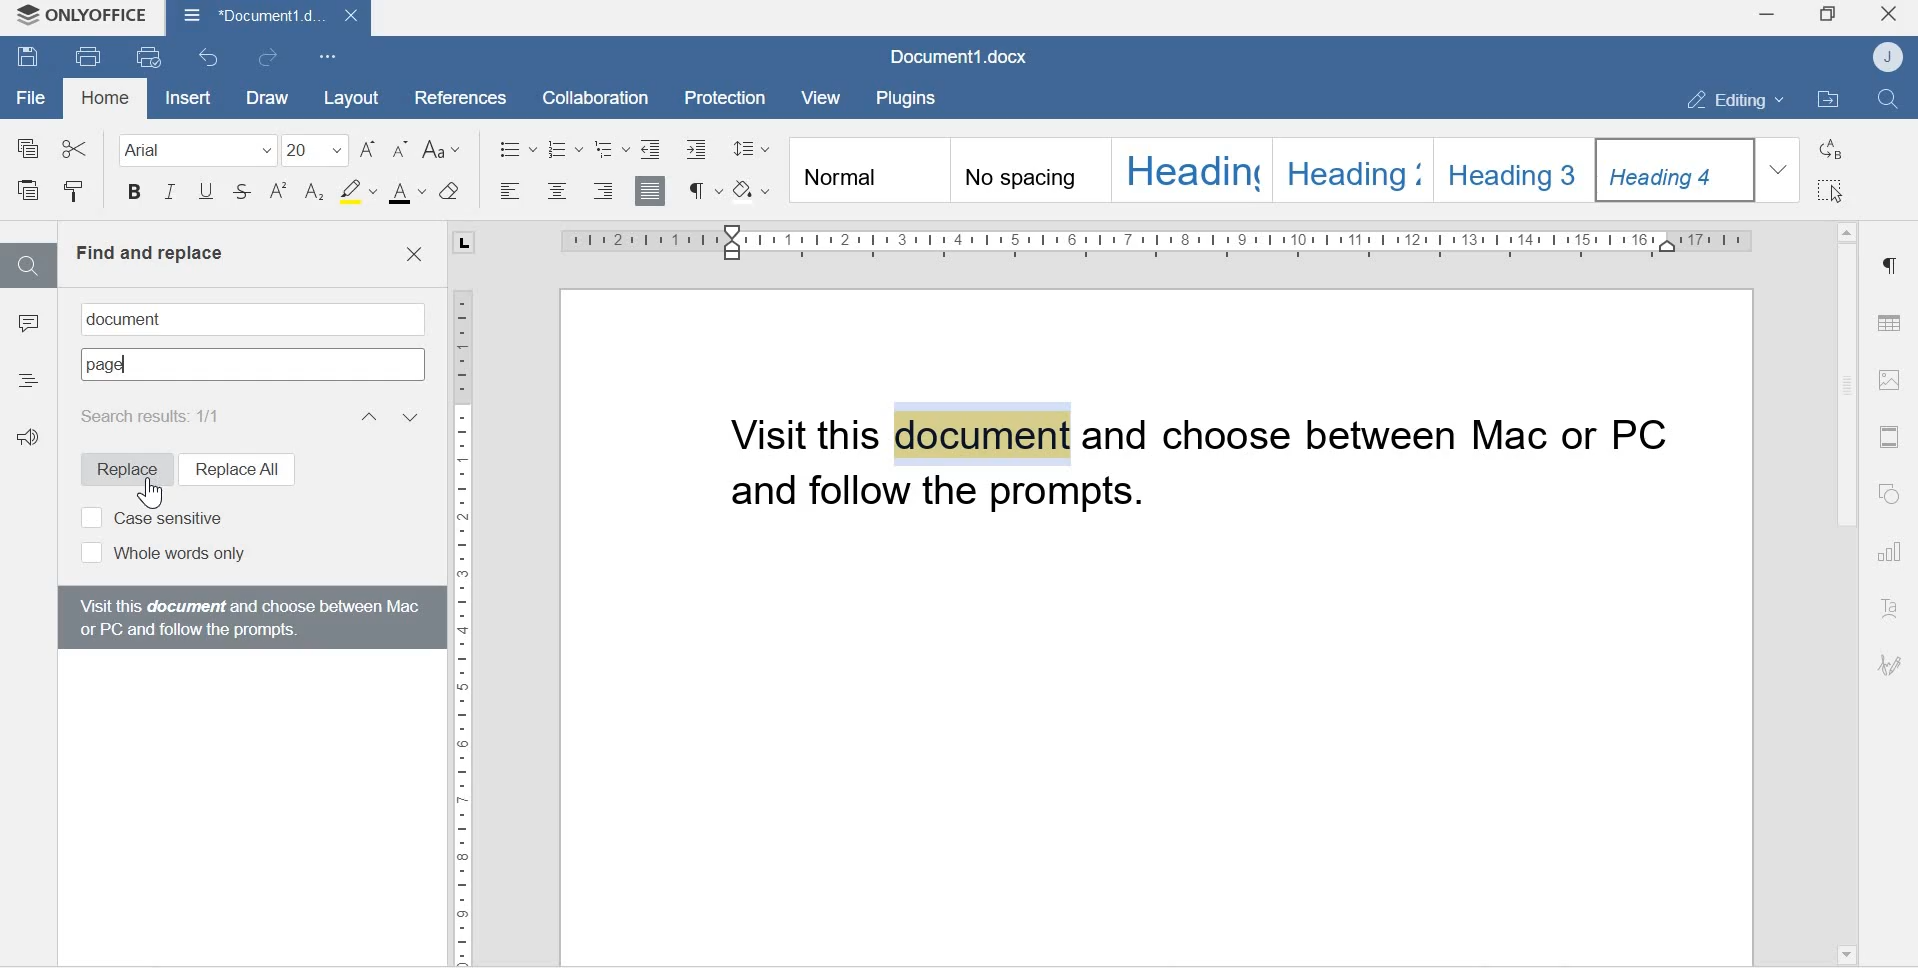  What do you see at coordinates (28, 328) in the screenshot?
I see `Comments` at bounding box center [28, 328].